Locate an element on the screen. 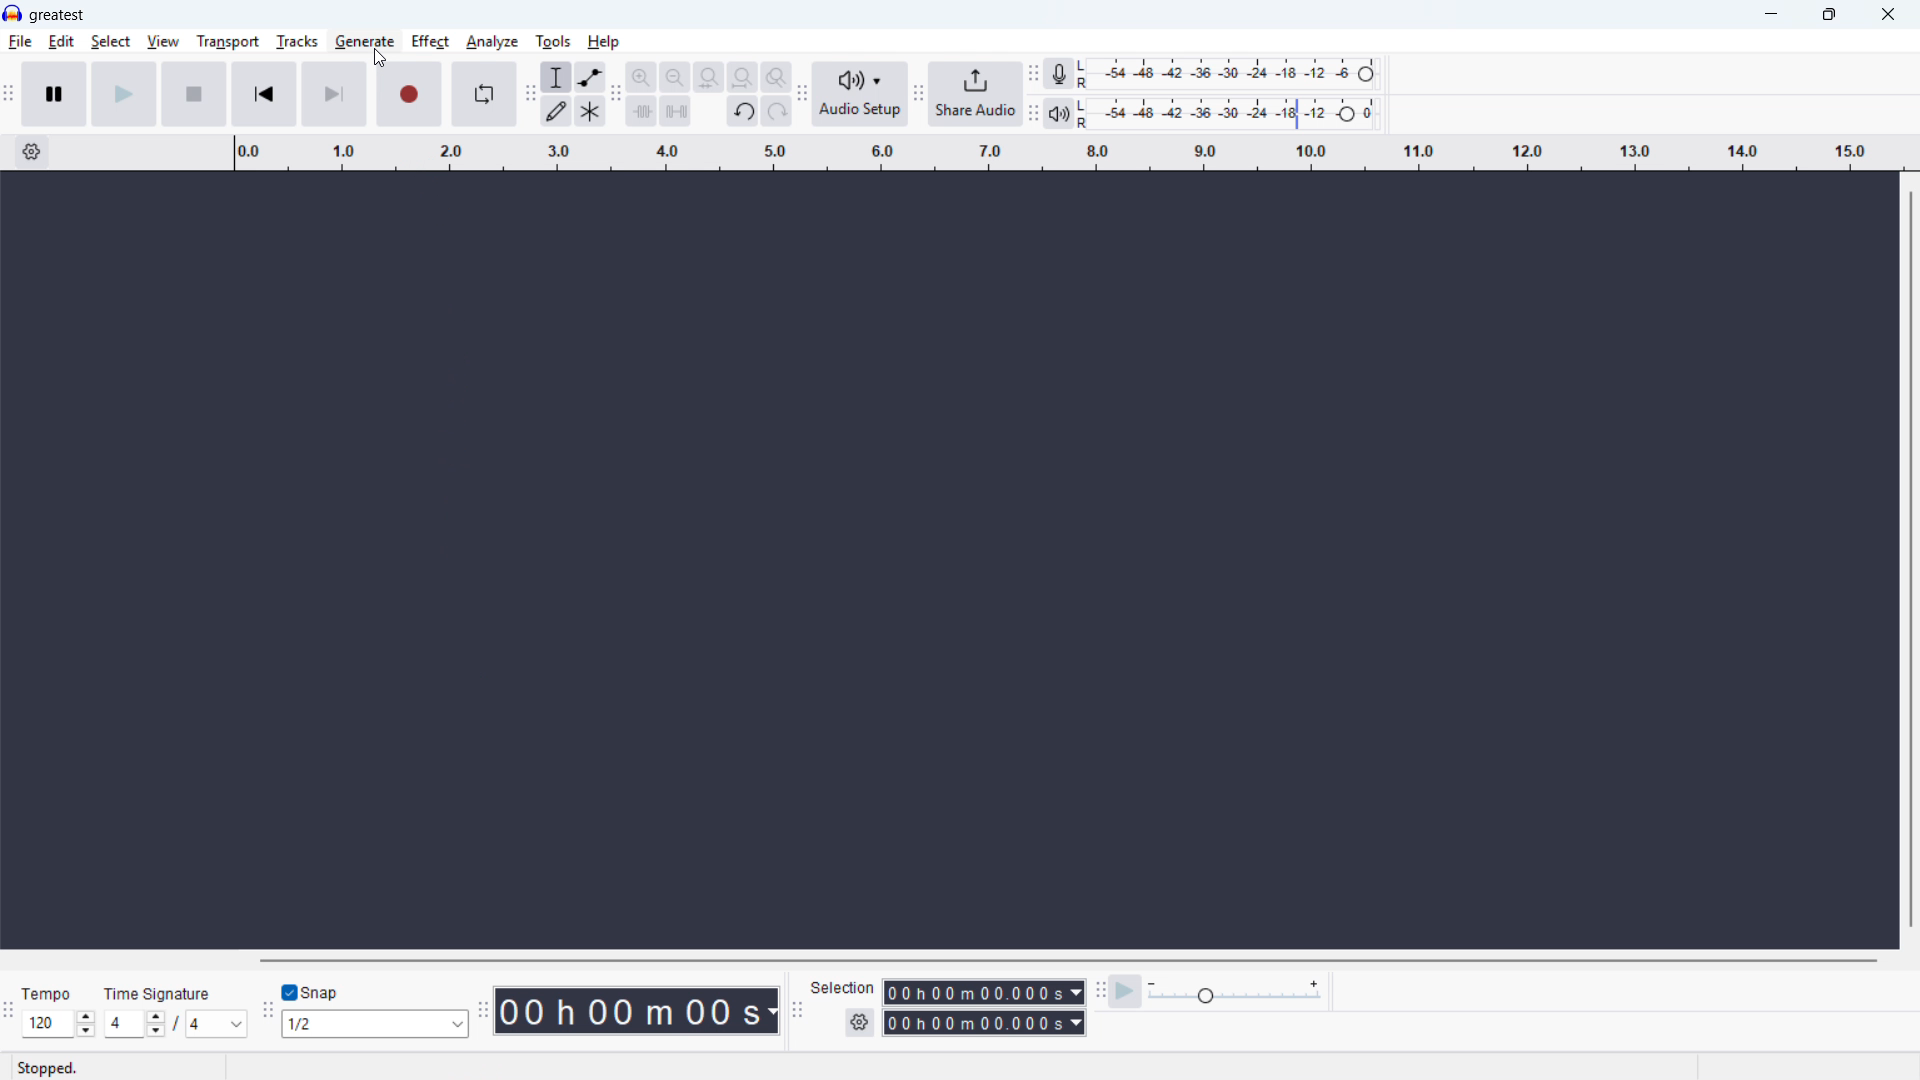  tools is located at coordinates (553, 43).